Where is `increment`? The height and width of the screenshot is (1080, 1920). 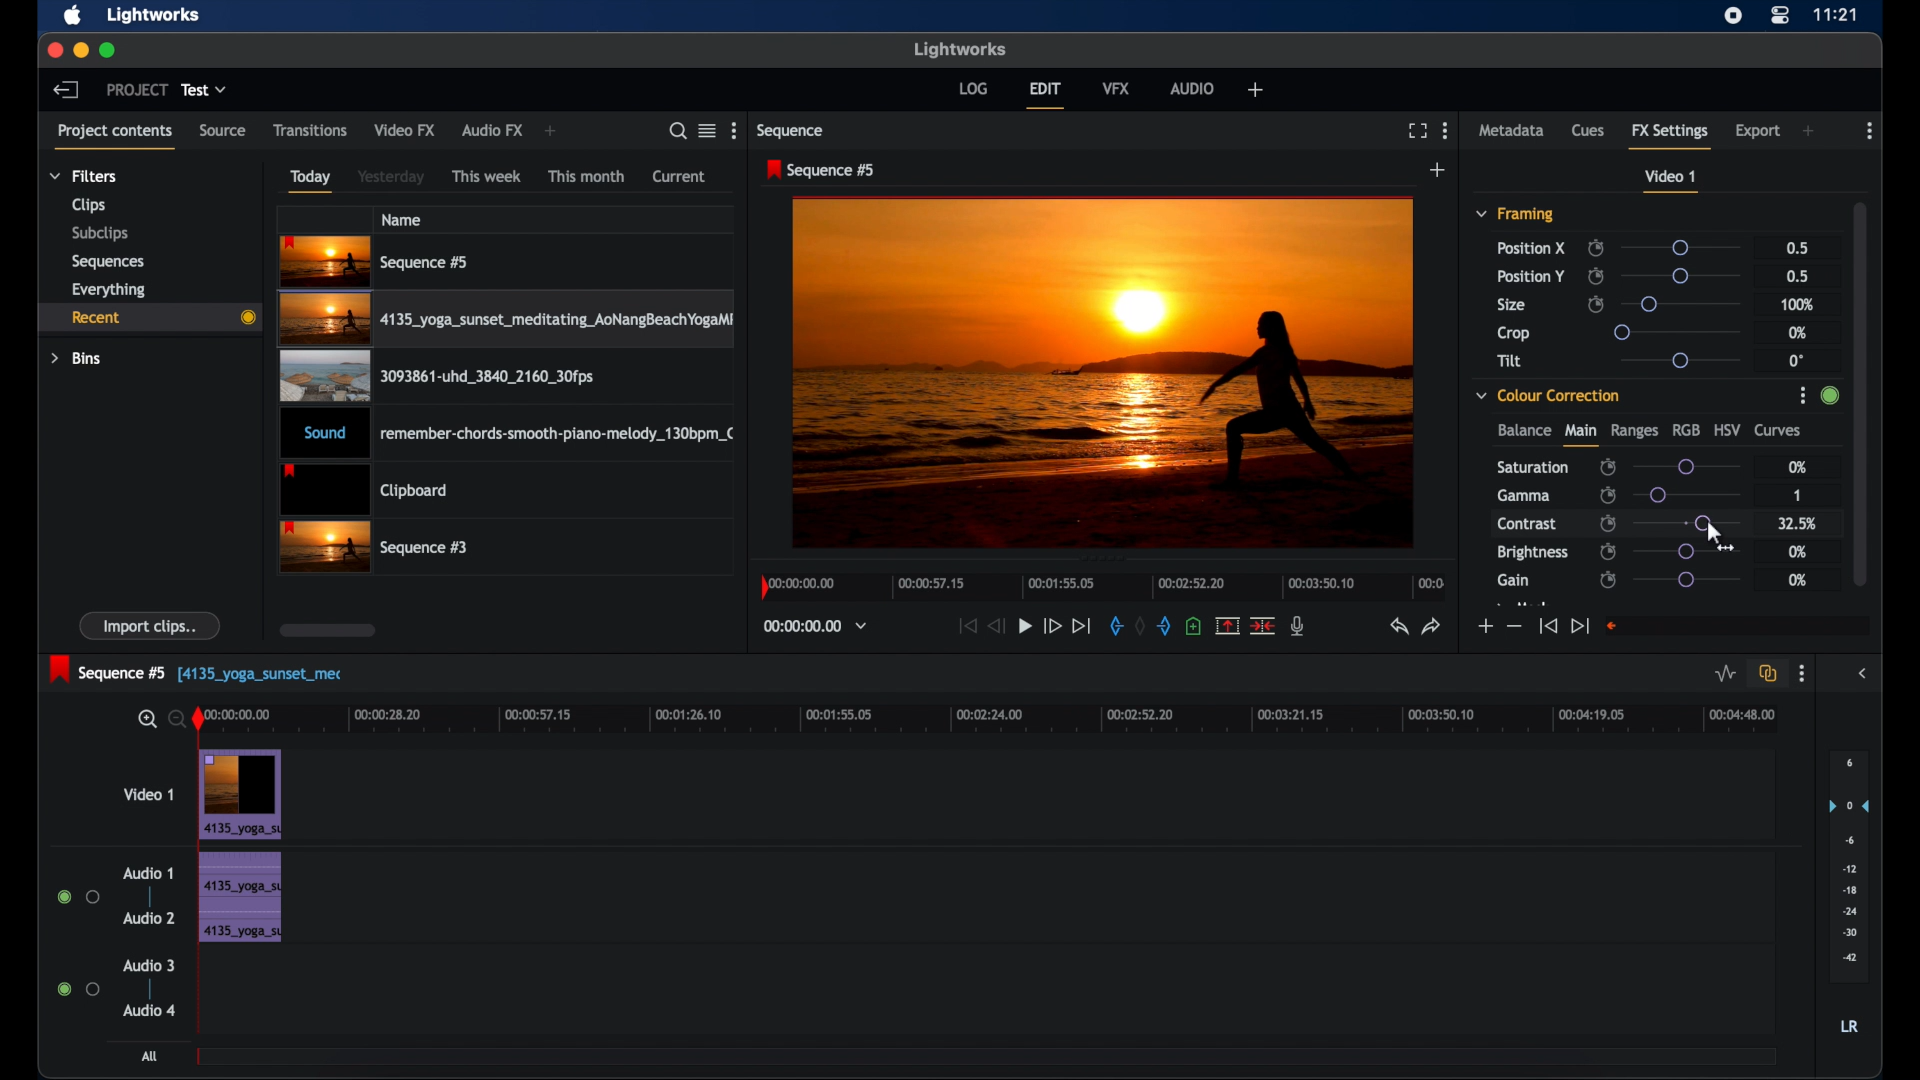 increment is located at coordinates (1484, 627).